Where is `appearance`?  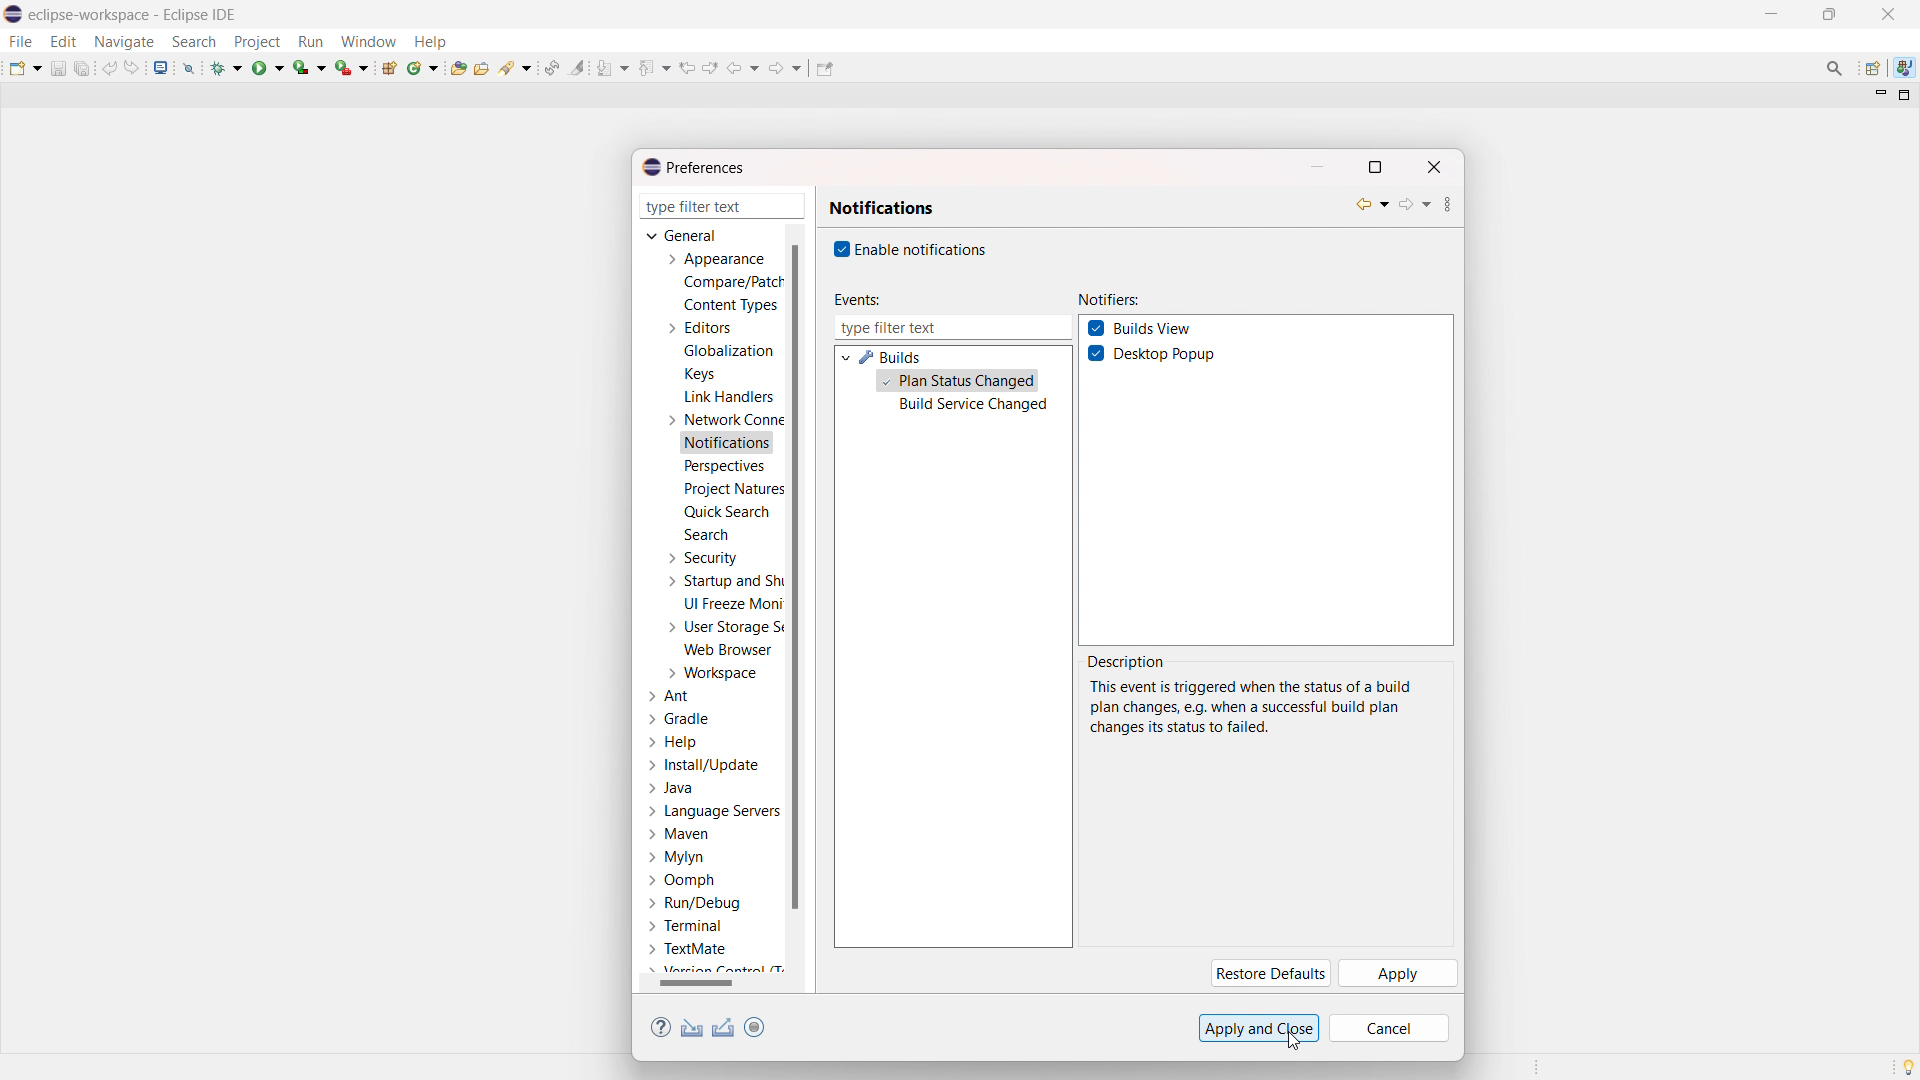 appearance is located at coordinates (714, 259).